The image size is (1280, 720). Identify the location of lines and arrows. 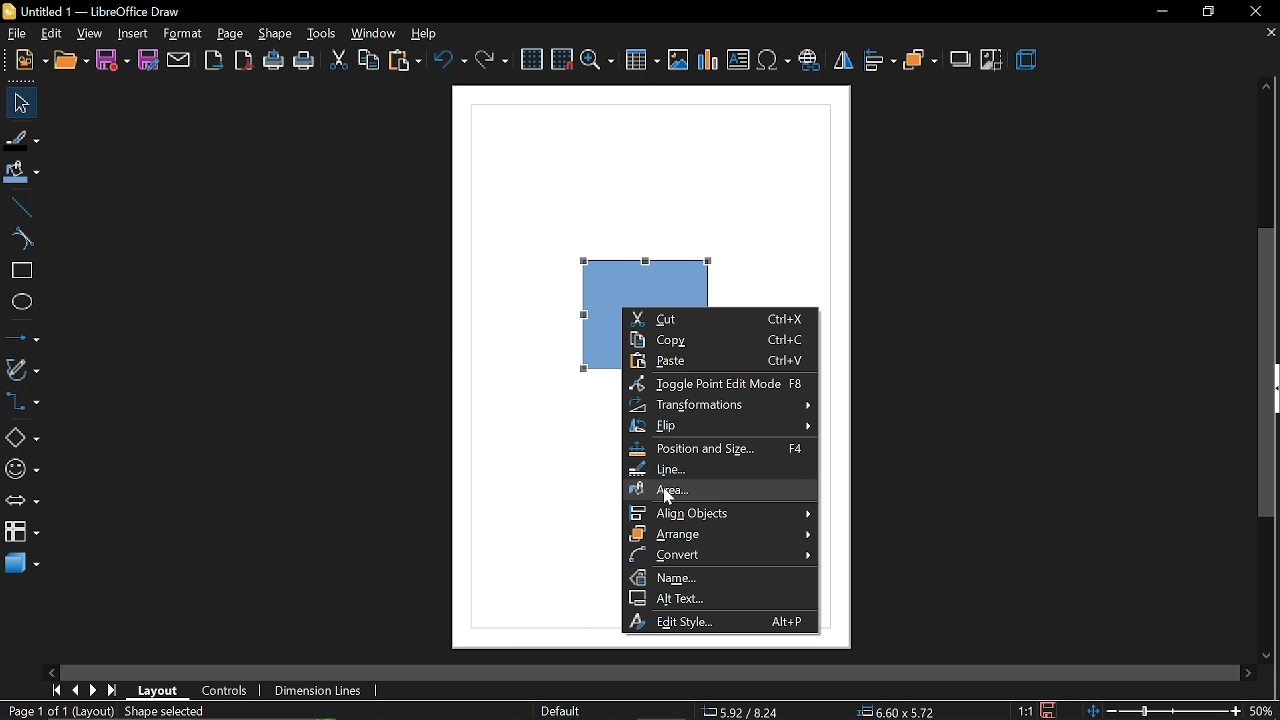
(23, 338).